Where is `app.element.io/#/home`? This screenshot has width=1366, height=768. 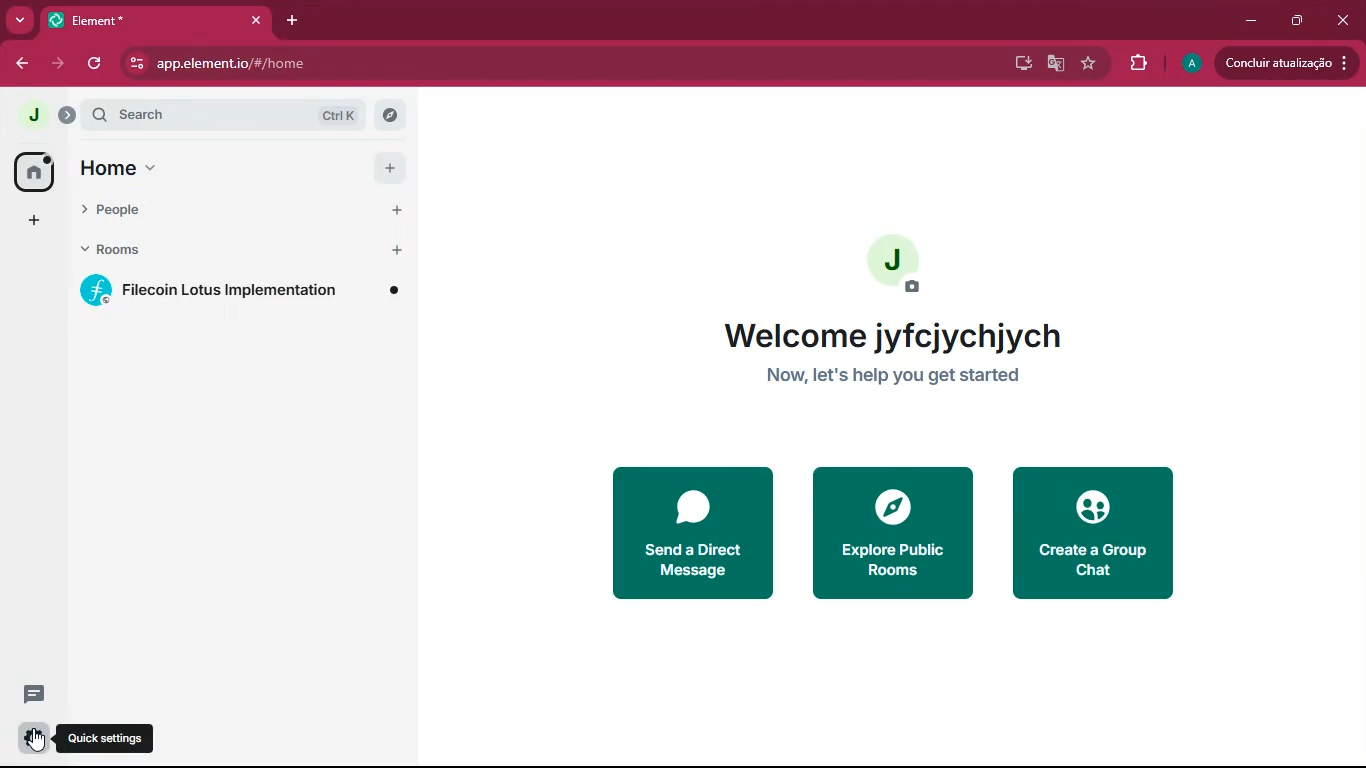 app.element.io/#/home is located at coordinates (410, 64).